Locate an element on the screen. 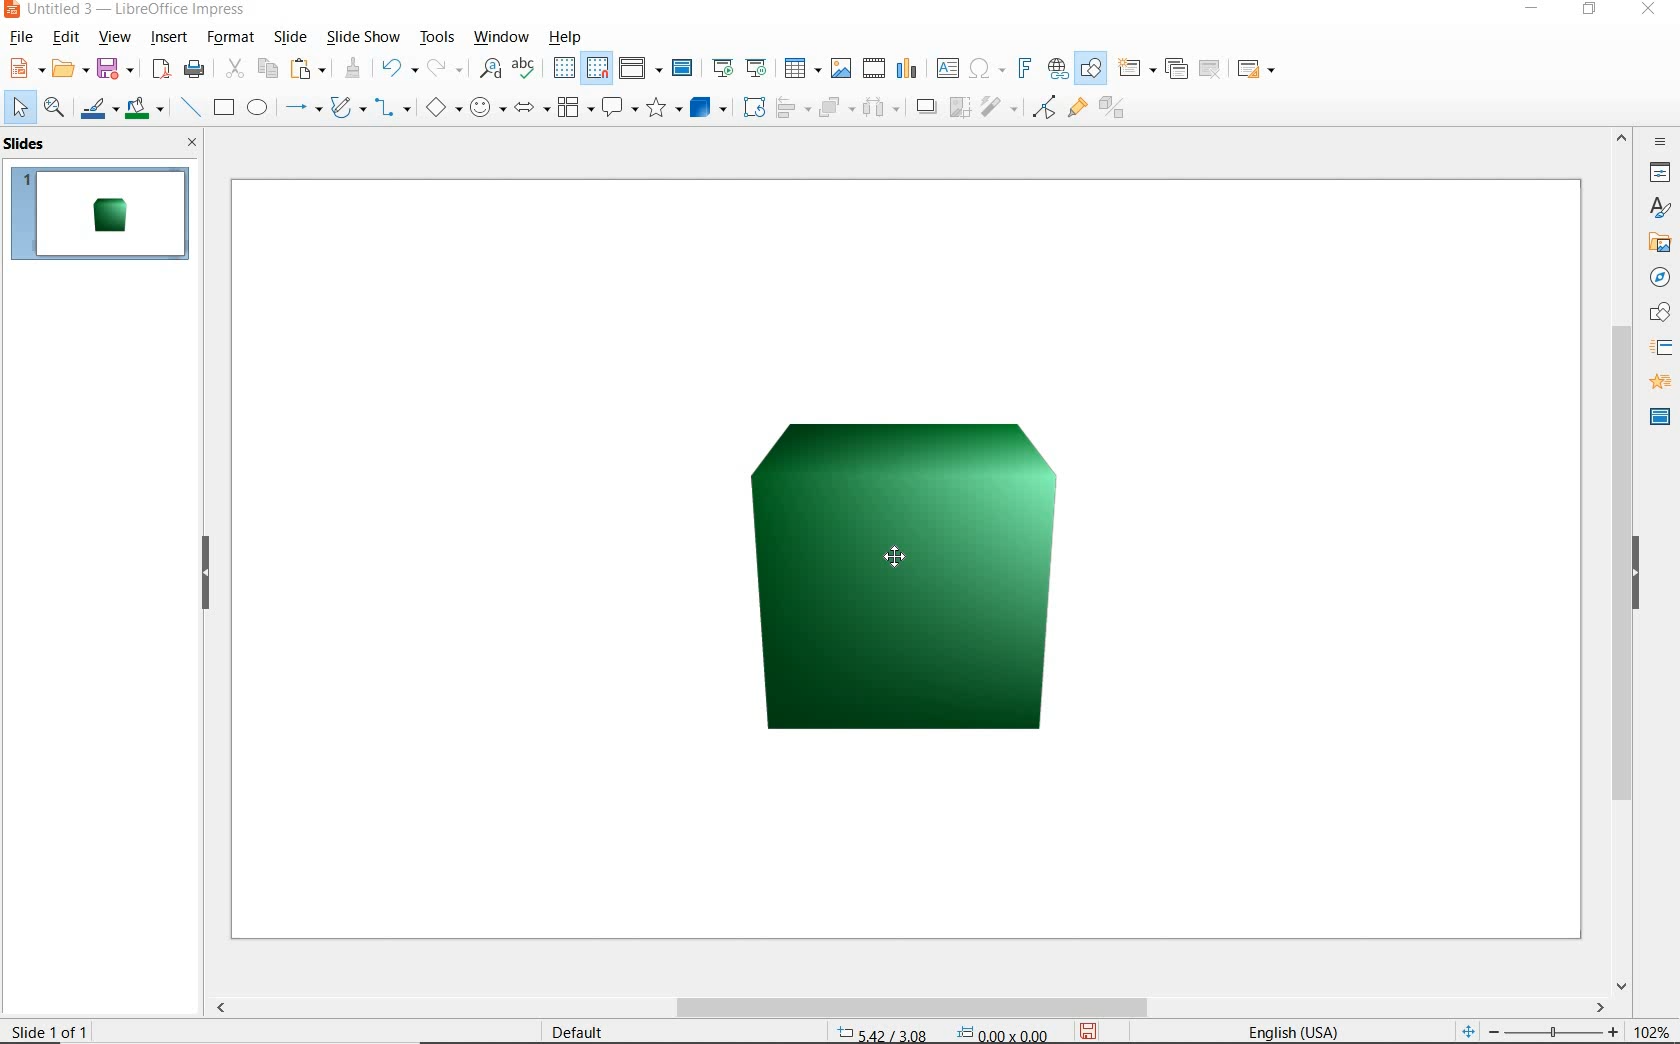 This screenshot has width=1680, height=1044. flowchart is located at coordinates (575, 107).